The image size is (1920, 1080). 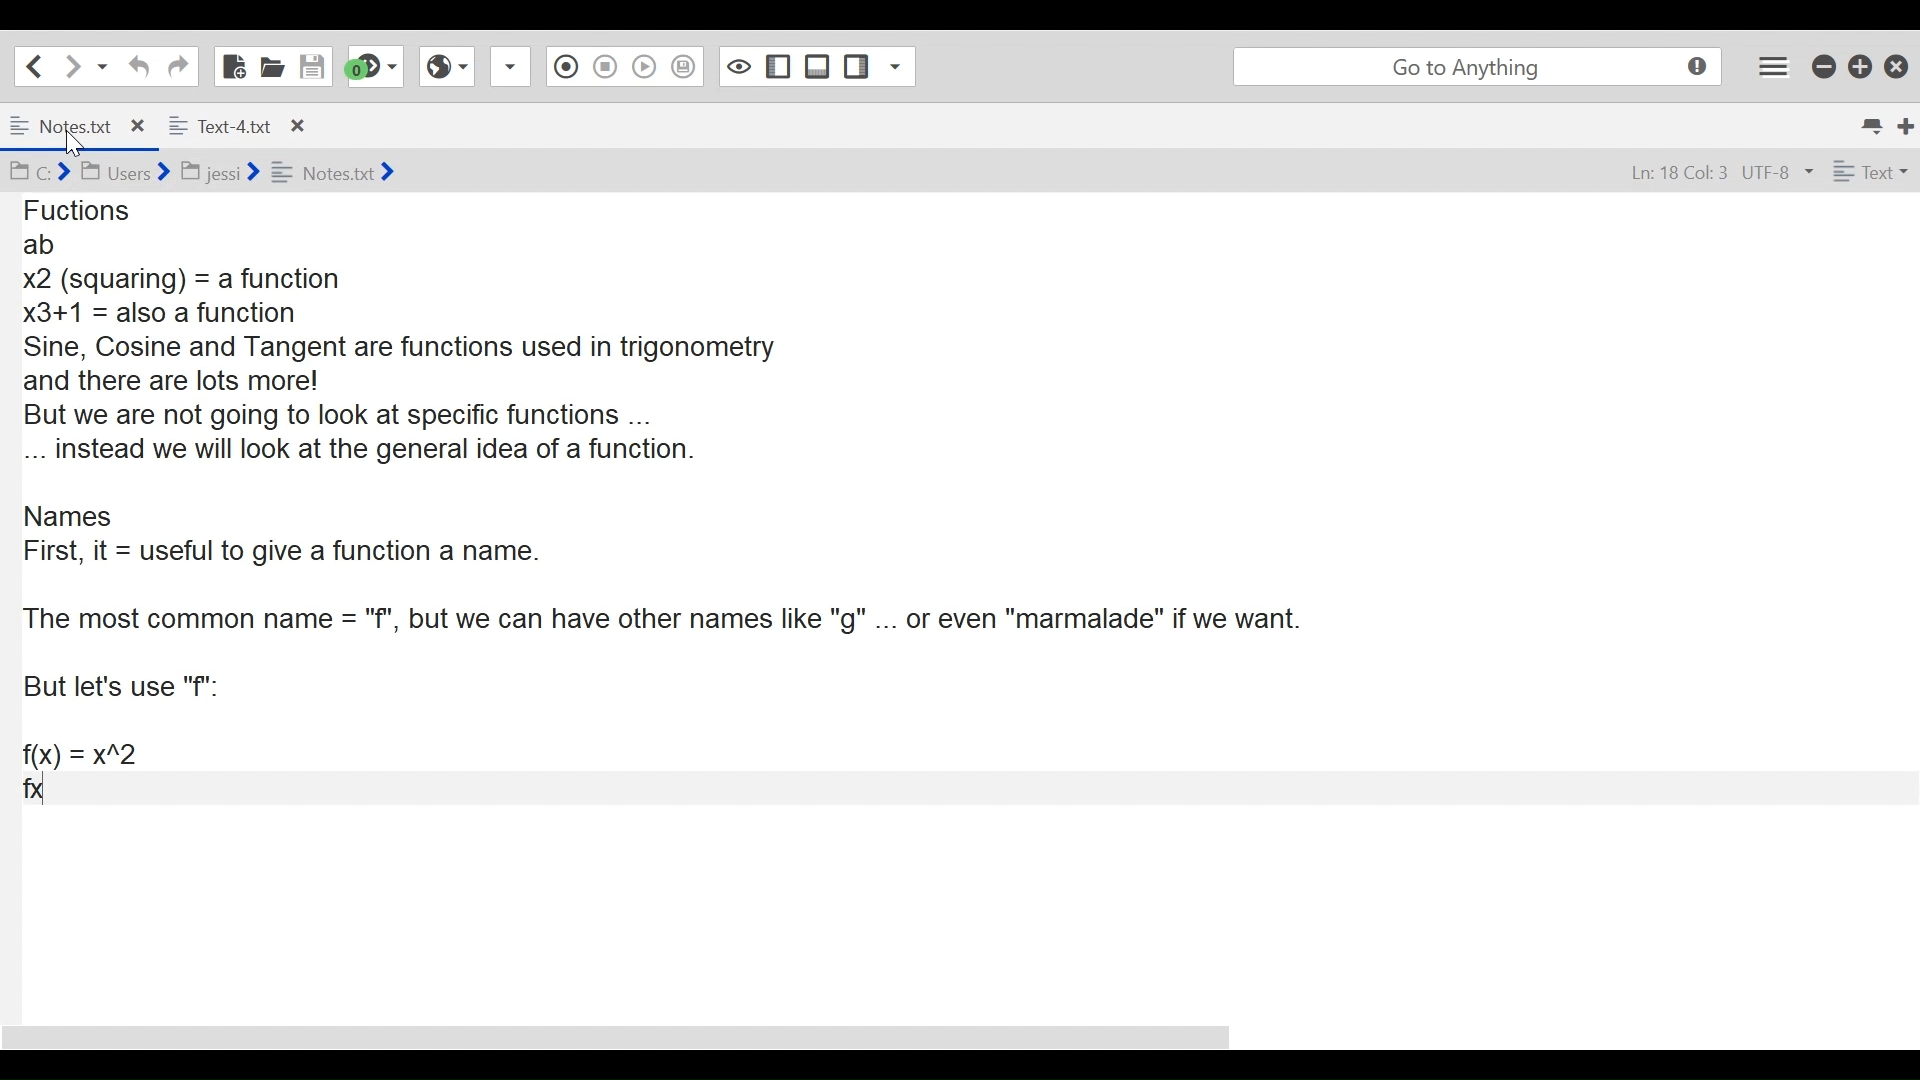 I want to click on share current file, so click(x=514, y=68).